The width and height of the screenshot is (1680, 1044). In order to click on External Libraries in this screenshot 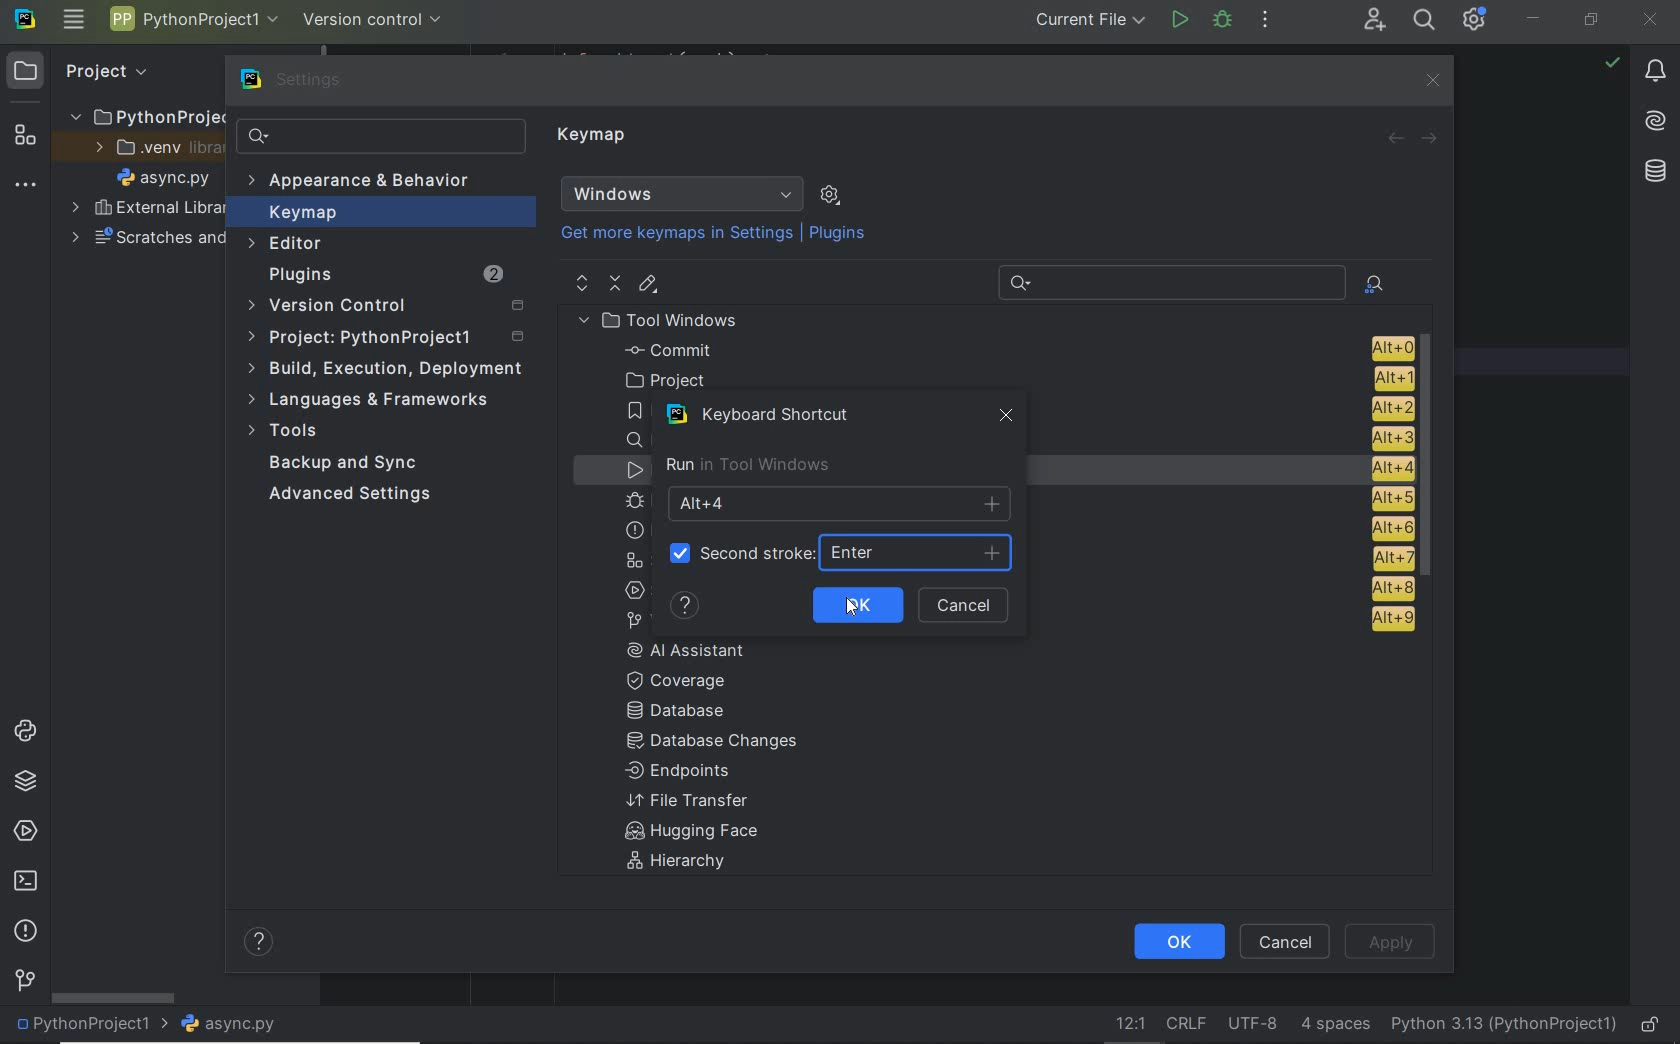, I will do `click(143, 209)`.